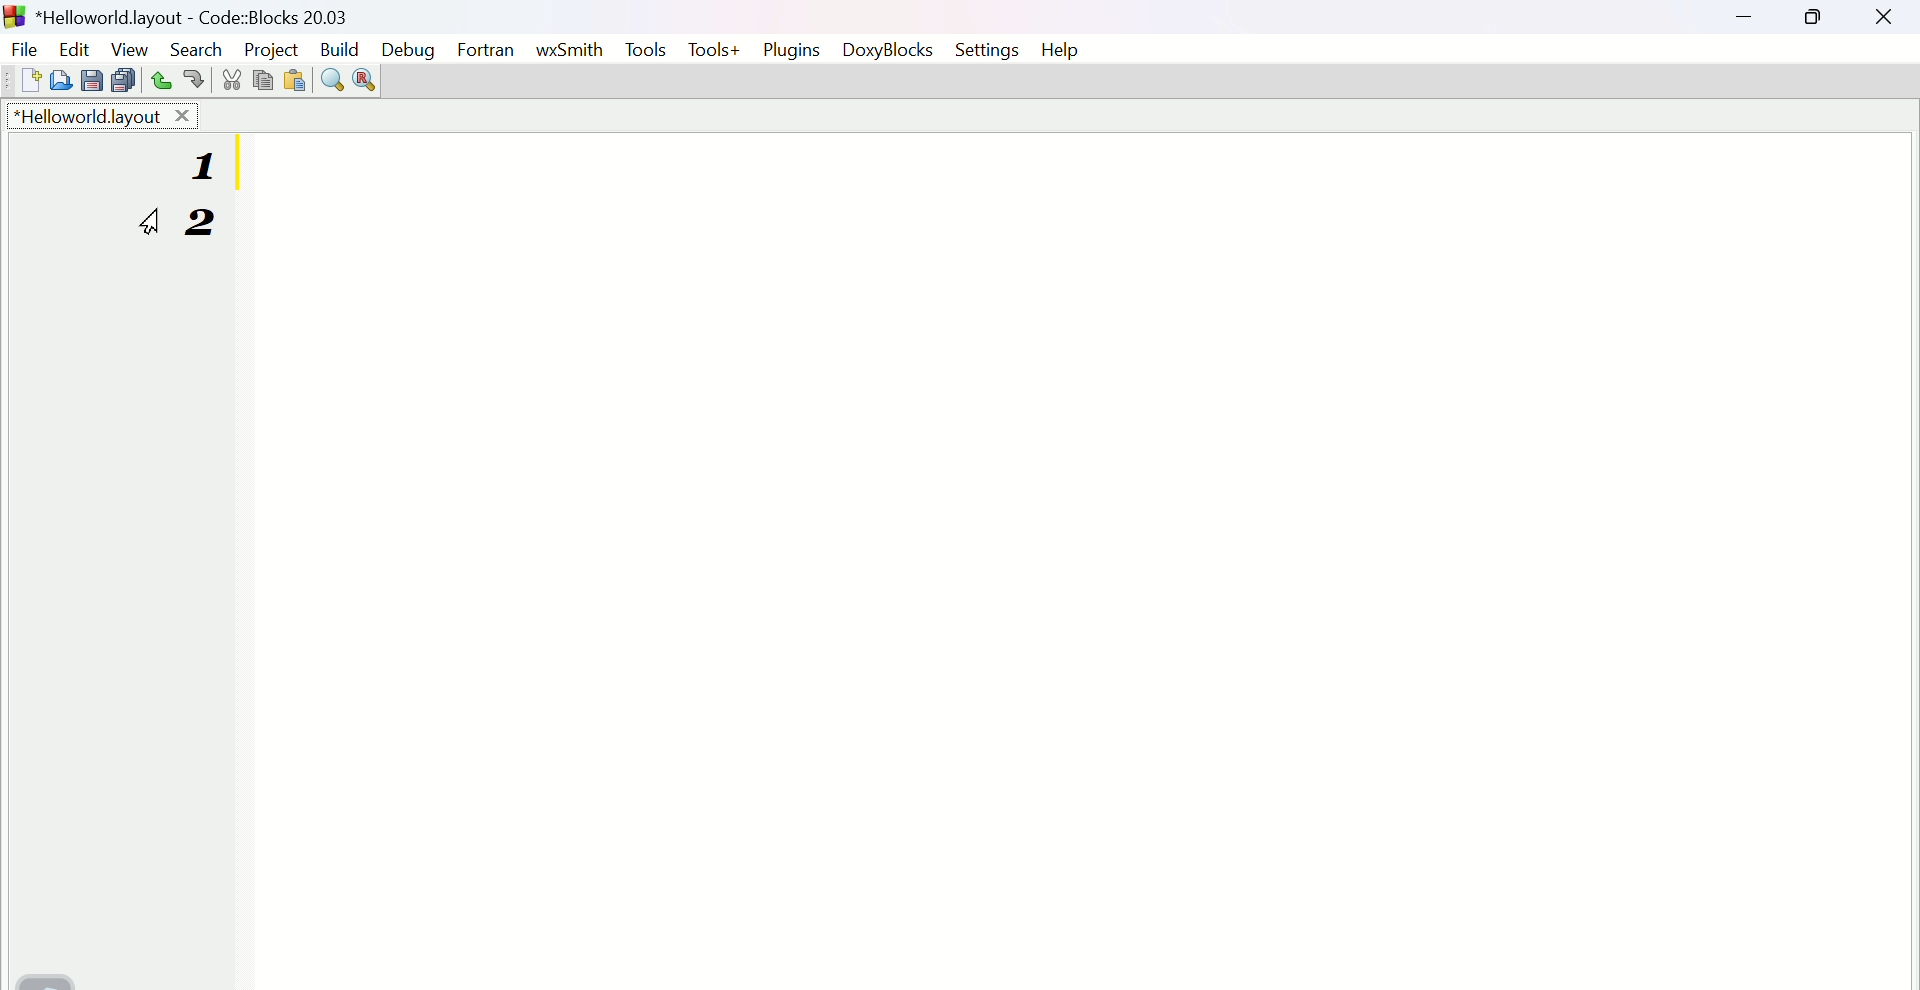  I want to click on Search in the  file, so click(59, 78).